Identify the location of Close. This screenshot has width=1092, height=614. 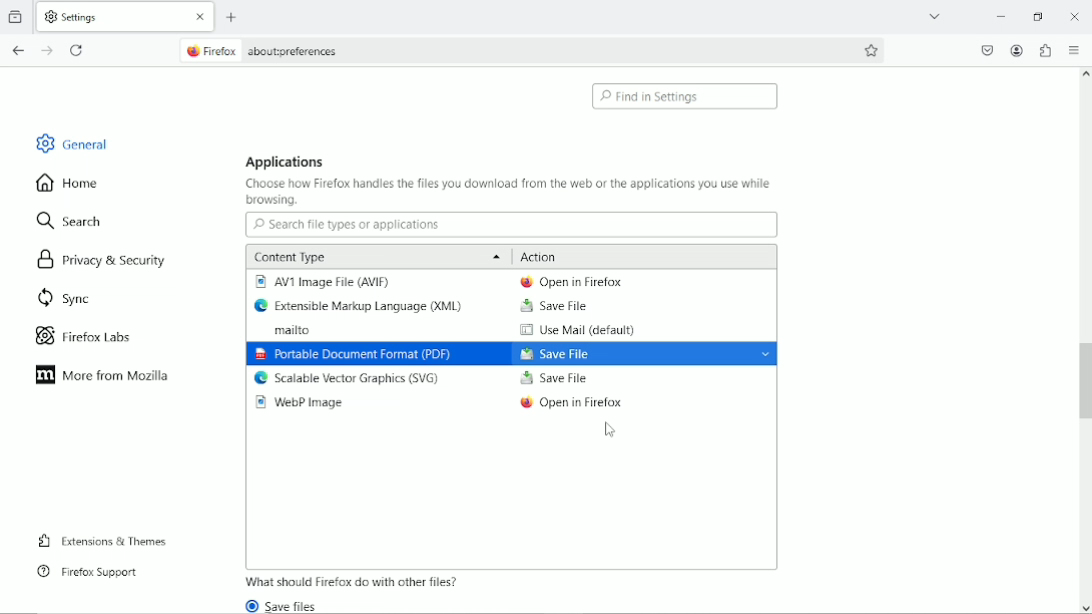
(1074, 14).